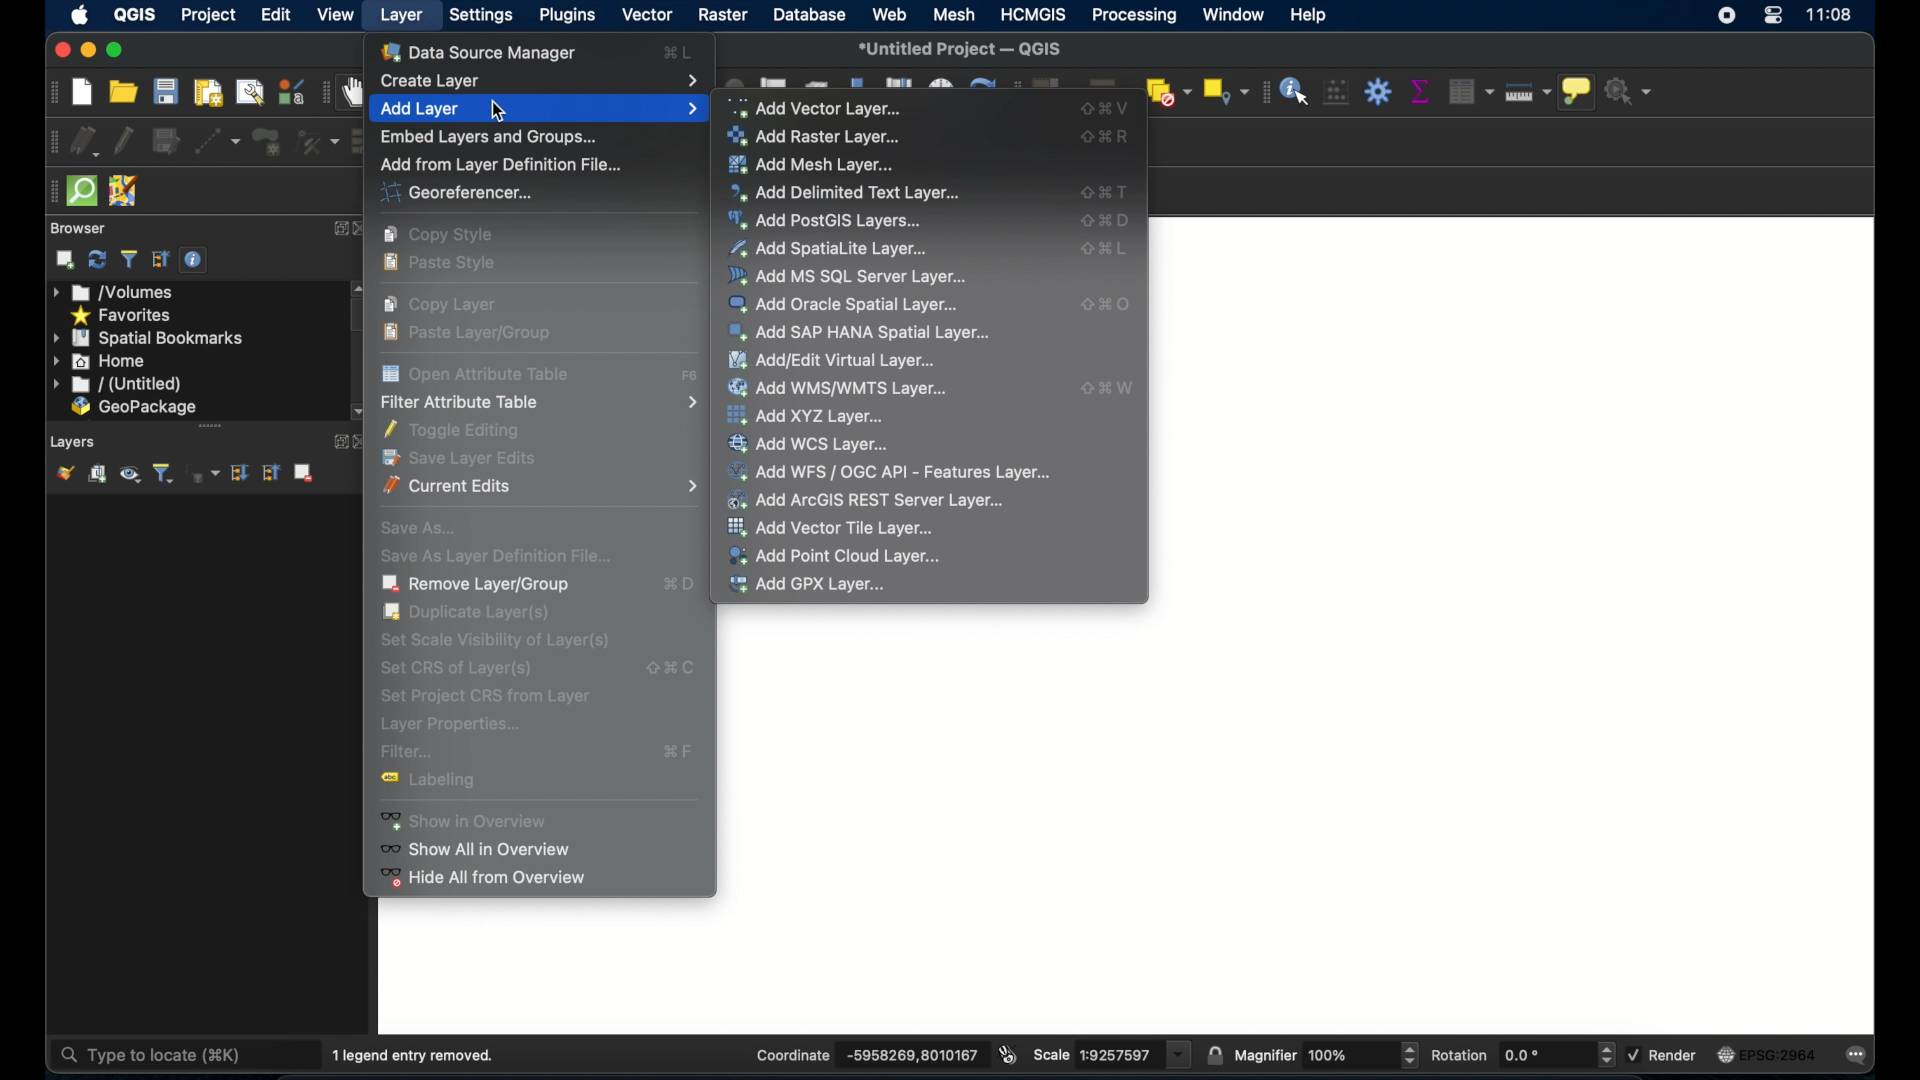 This screenshot has height=1080, width=1920. I want to click on remove layer shortcut, so click(680, 587).